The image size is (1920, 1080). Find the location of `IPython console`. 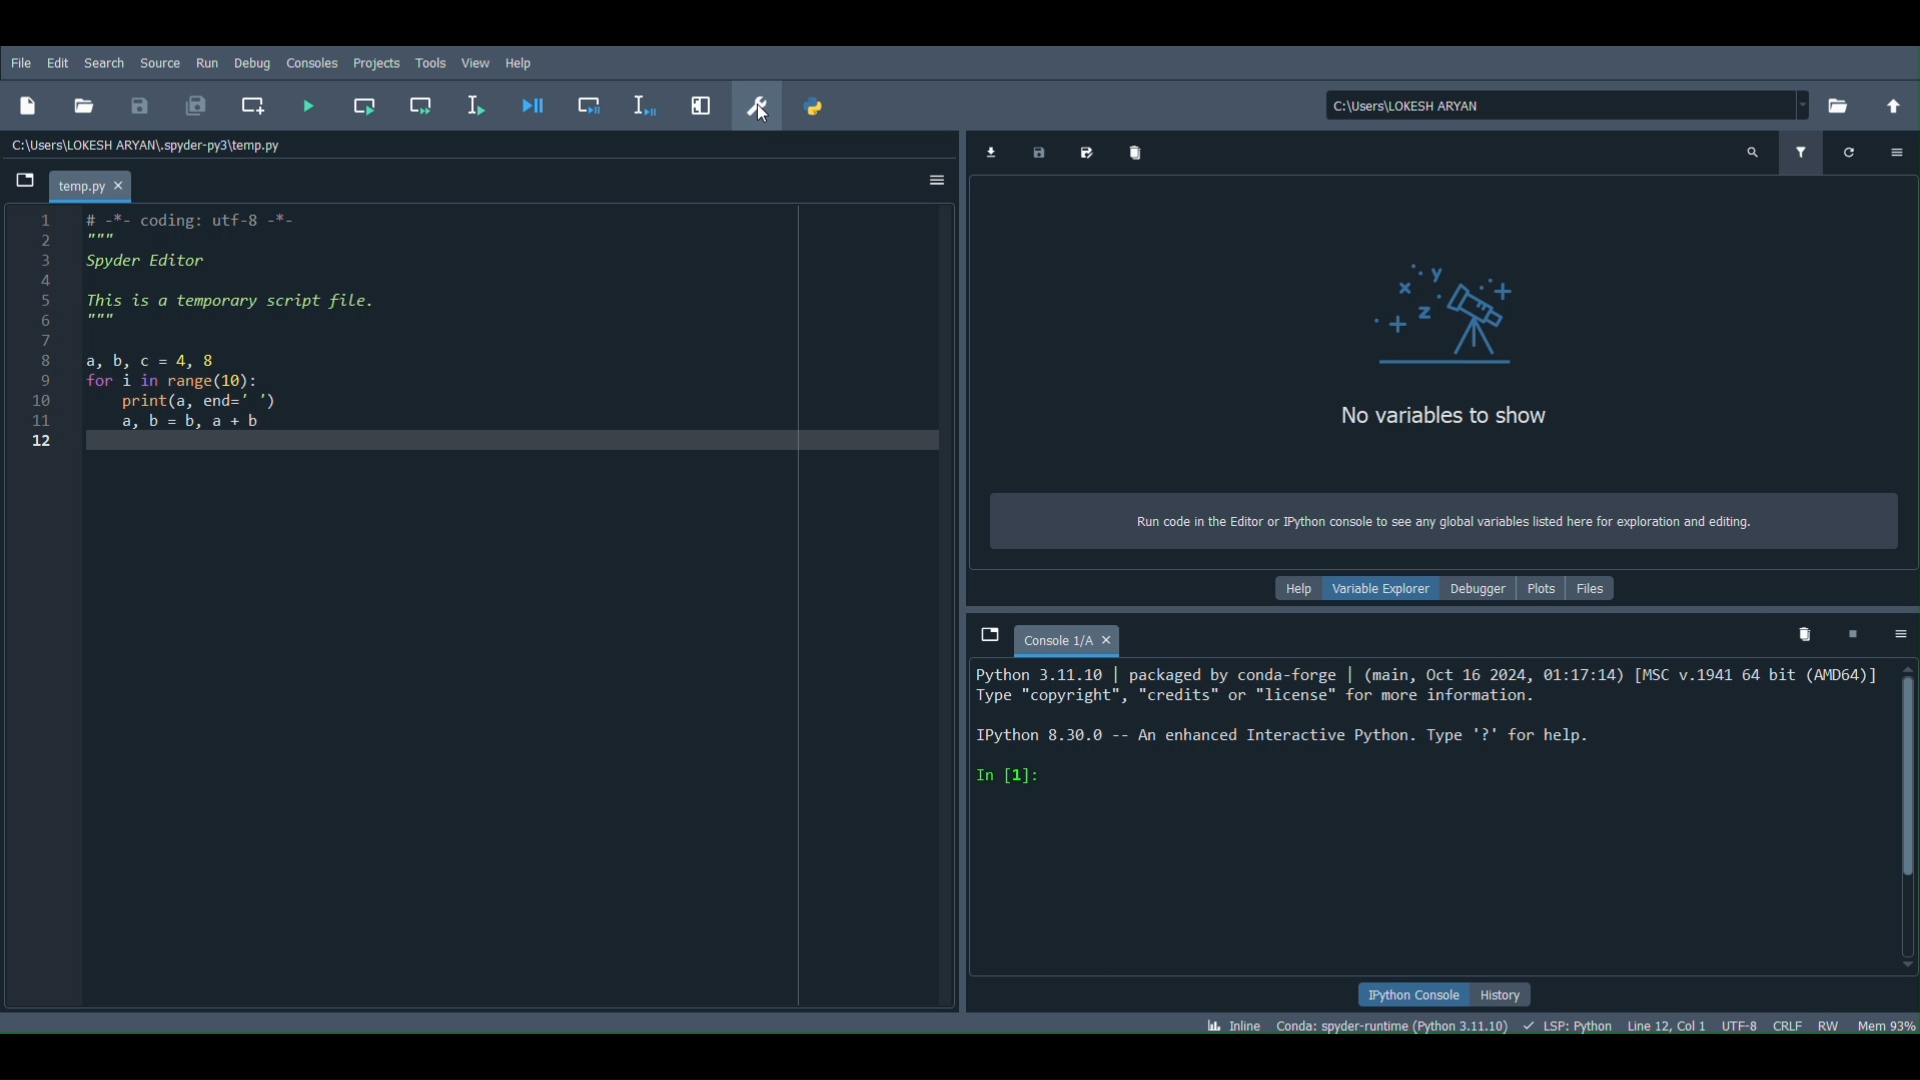

IPython console is located at coordinates (1415, 997).